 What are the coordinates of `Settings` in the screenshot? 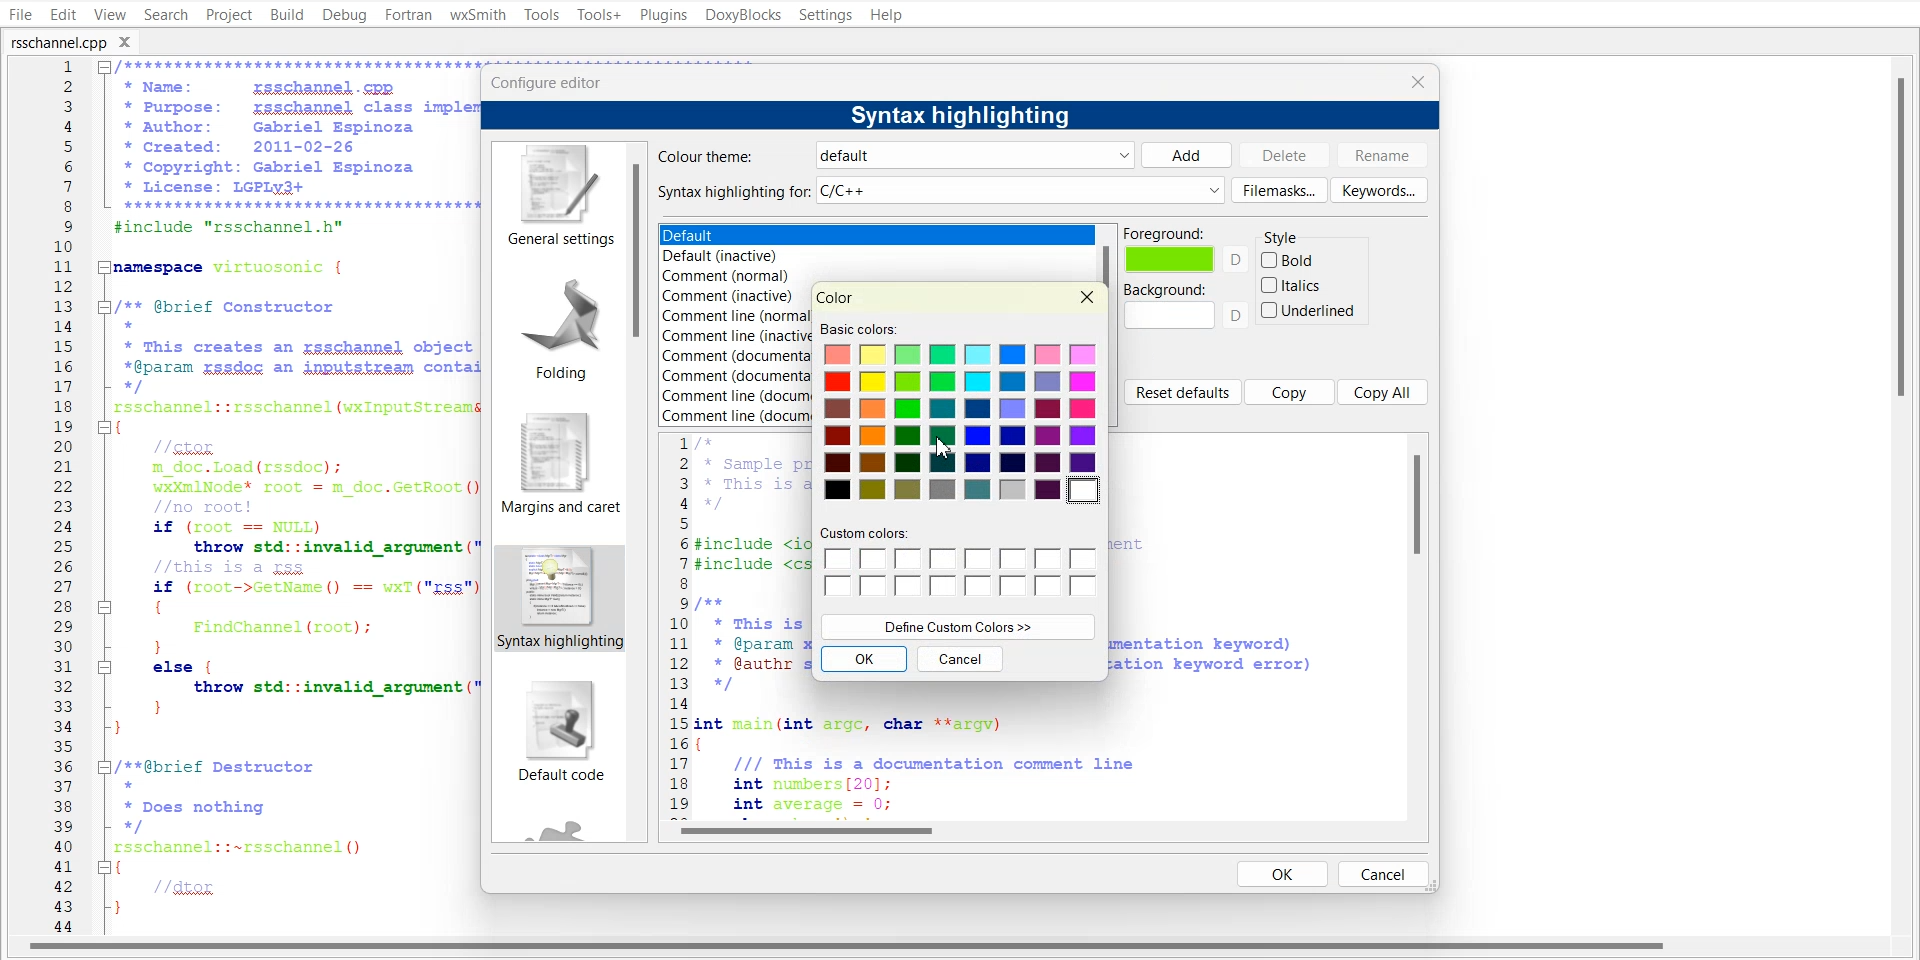 It's located at (827, 14).